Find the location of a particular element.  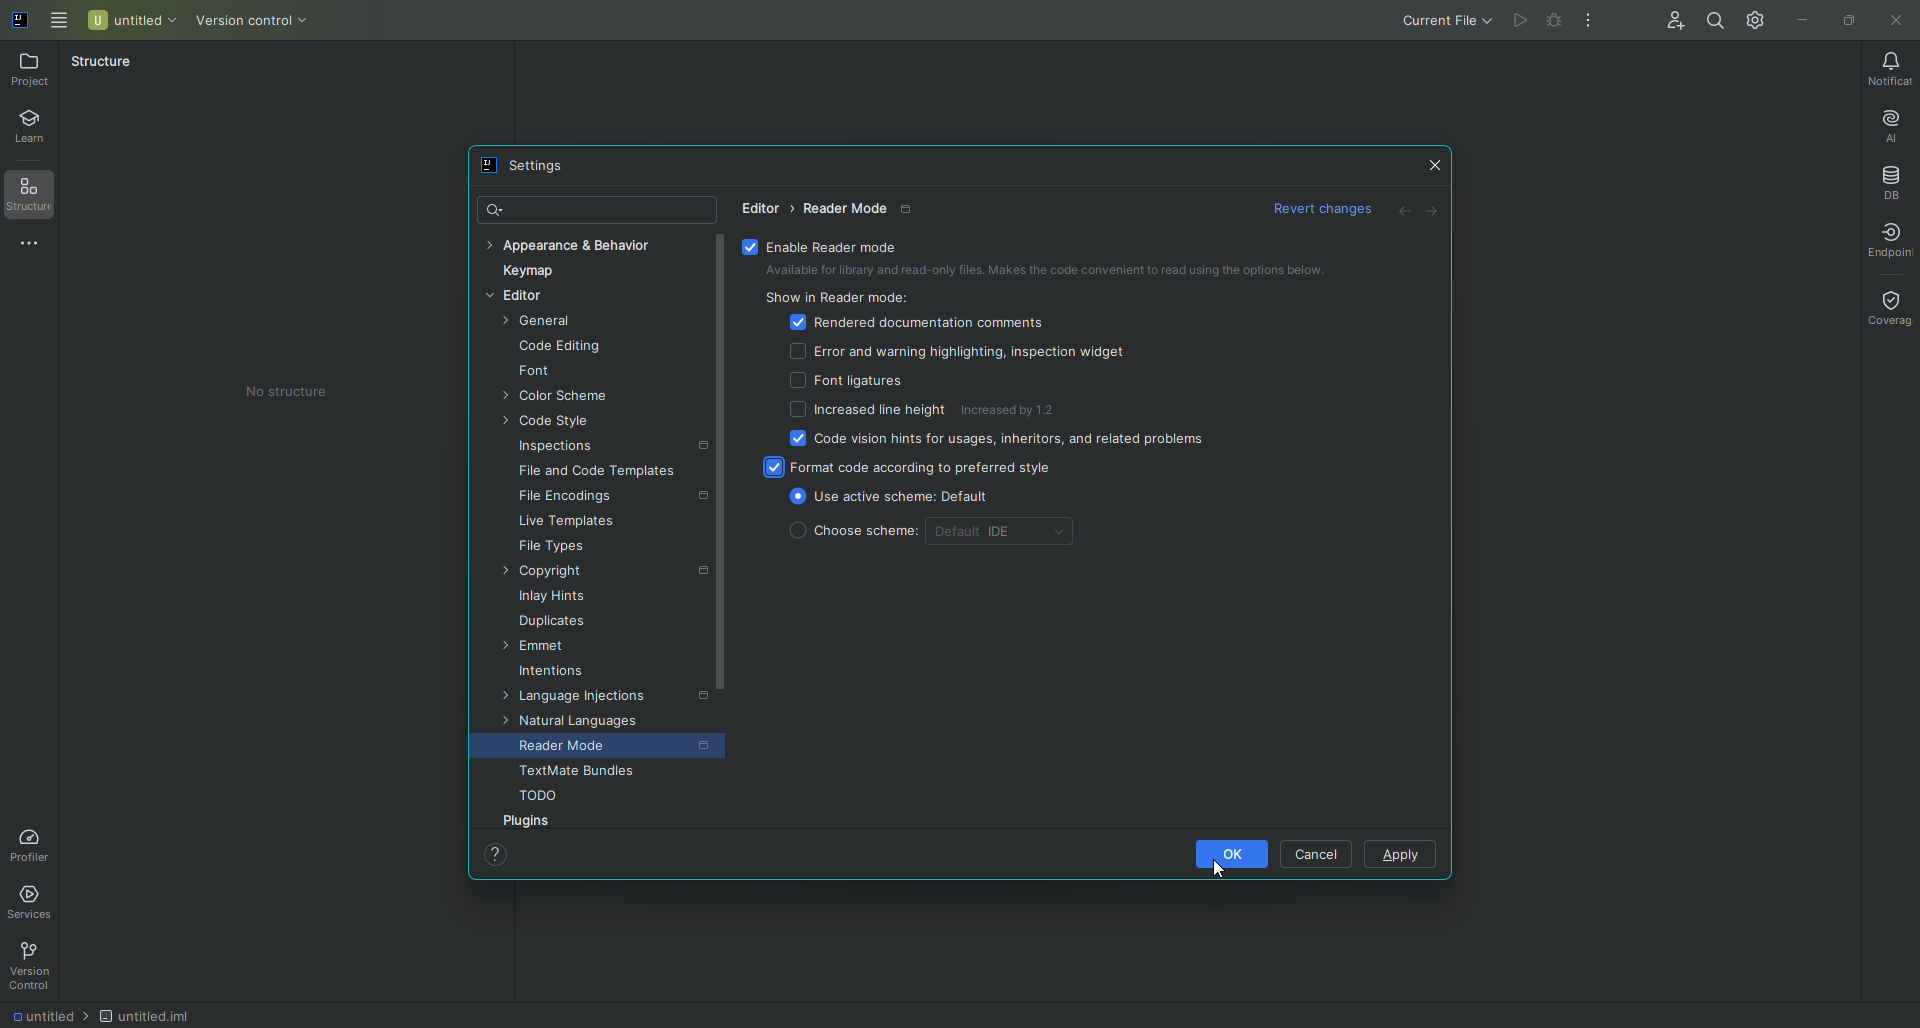

Version control is located at coordinates (254, 23).